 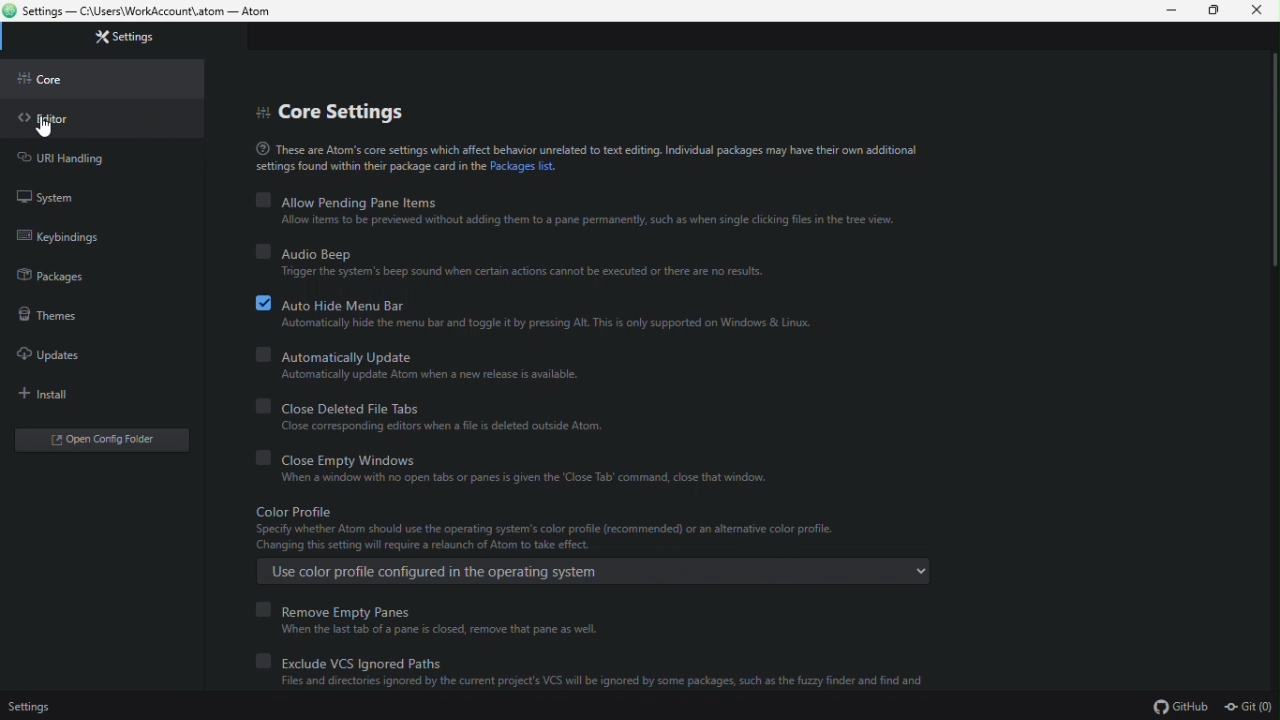 What do you see at coordinates (520, 477) in the screenshot?
I see `When a window with no open tabs or panes is given the ‘Close Tab’ command, close that window.` at bounding box center [520, 477].